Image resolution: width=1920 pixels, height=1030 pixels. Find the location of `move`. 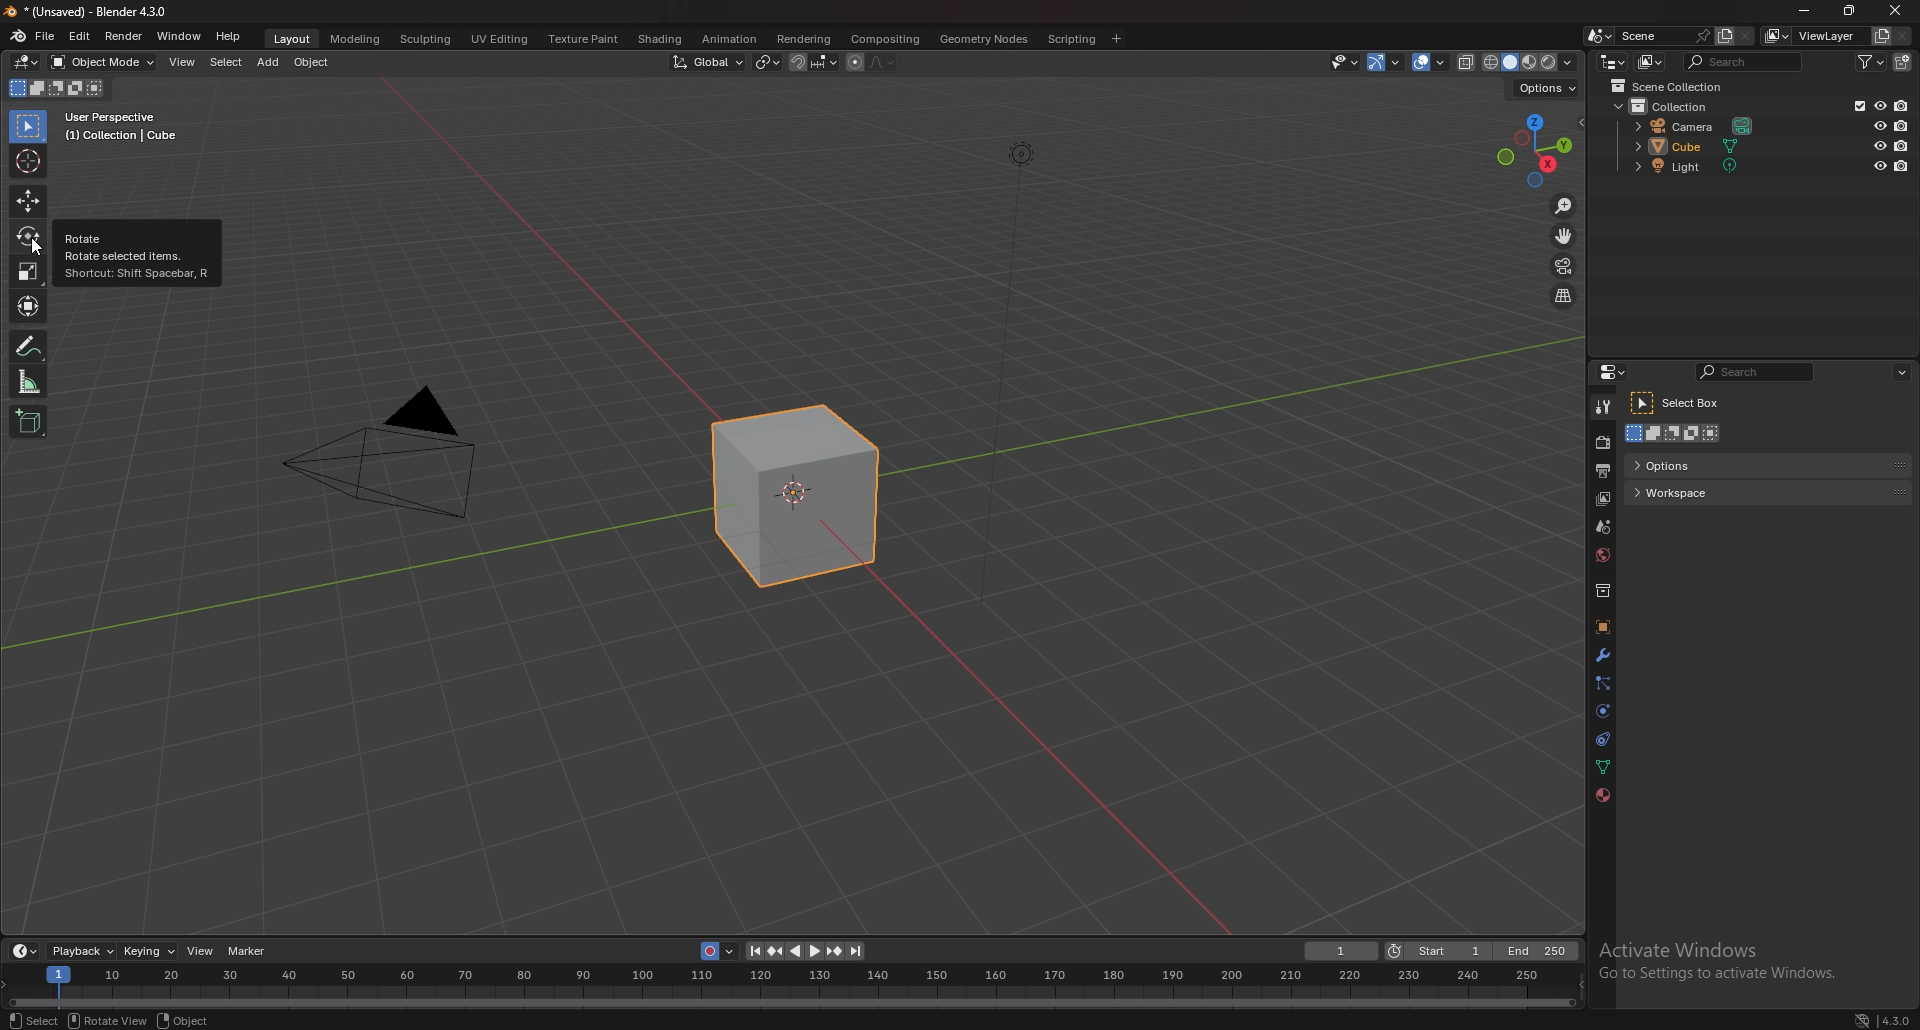

move is located at coordinates (1564, 235).